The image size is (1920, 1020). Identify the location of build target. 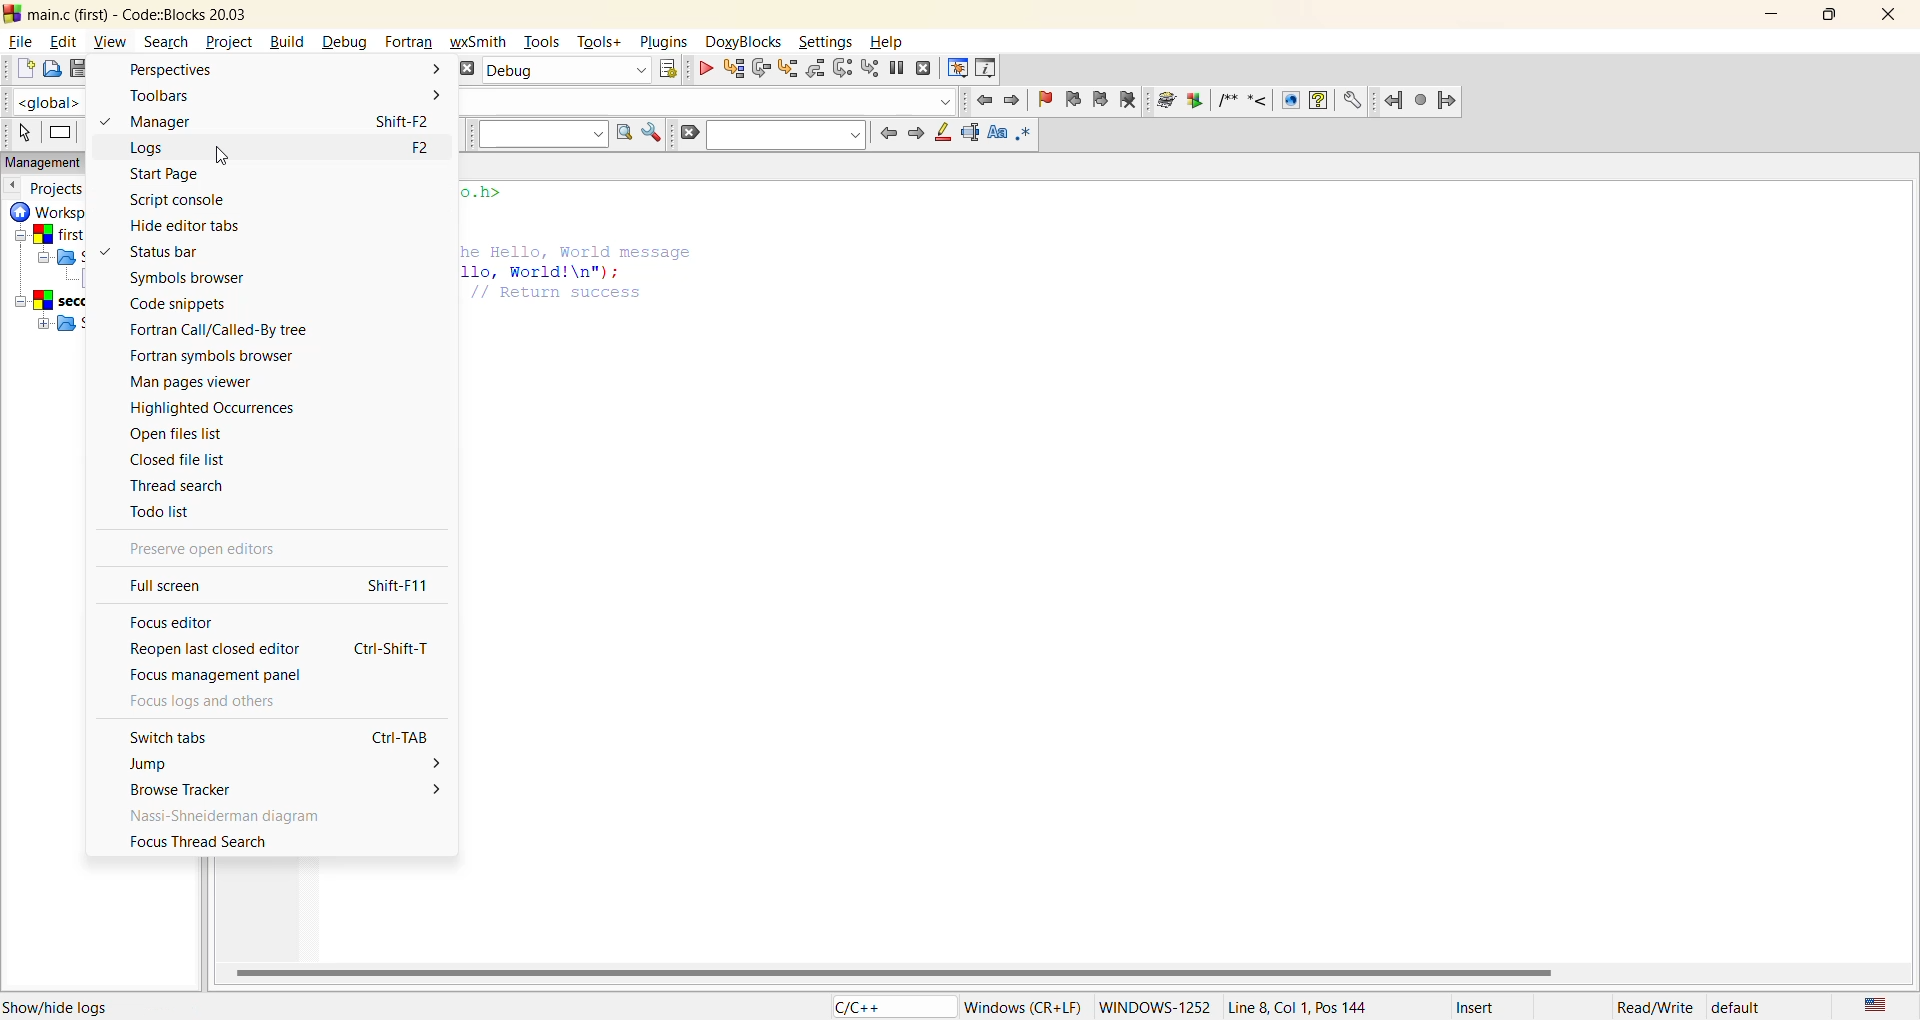
(566, 70).